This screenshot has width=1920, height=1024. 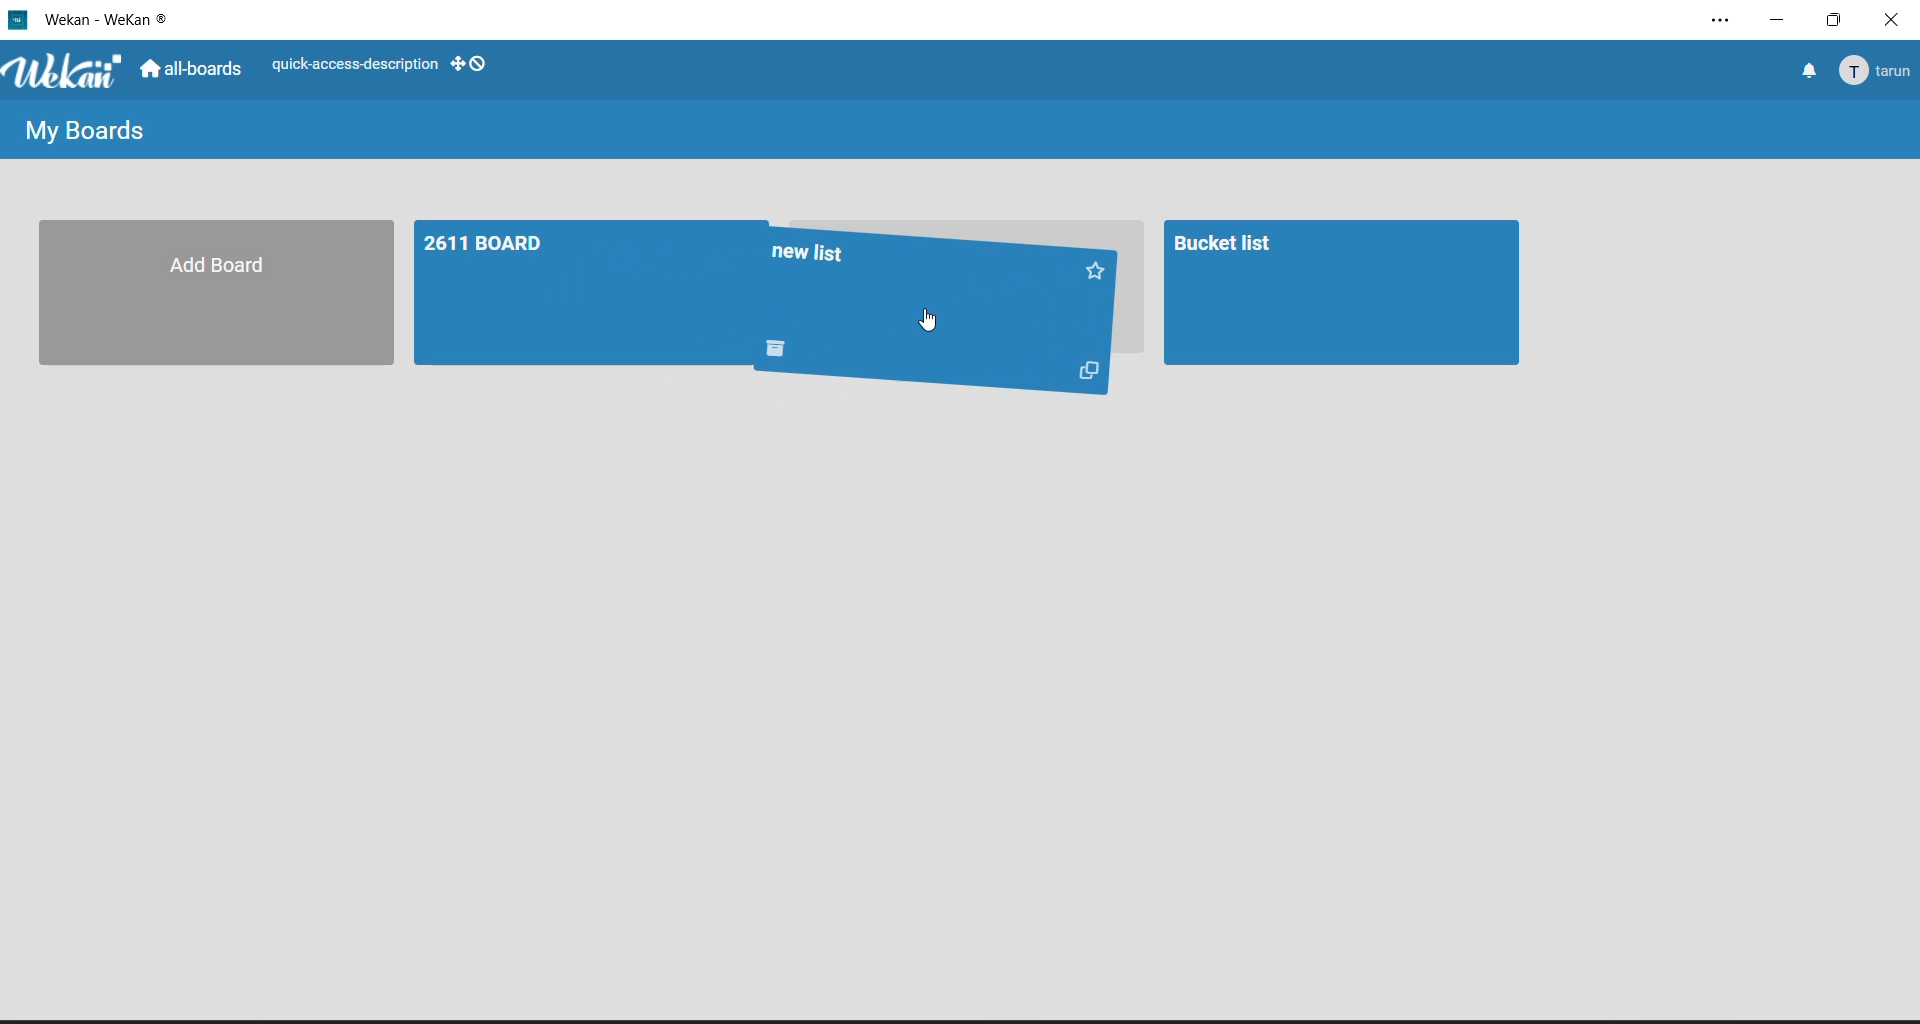 What do you see at coordinates (574, 292) in the screenshot?
I see `2611 BOARD` at bounding box center [574, 292].